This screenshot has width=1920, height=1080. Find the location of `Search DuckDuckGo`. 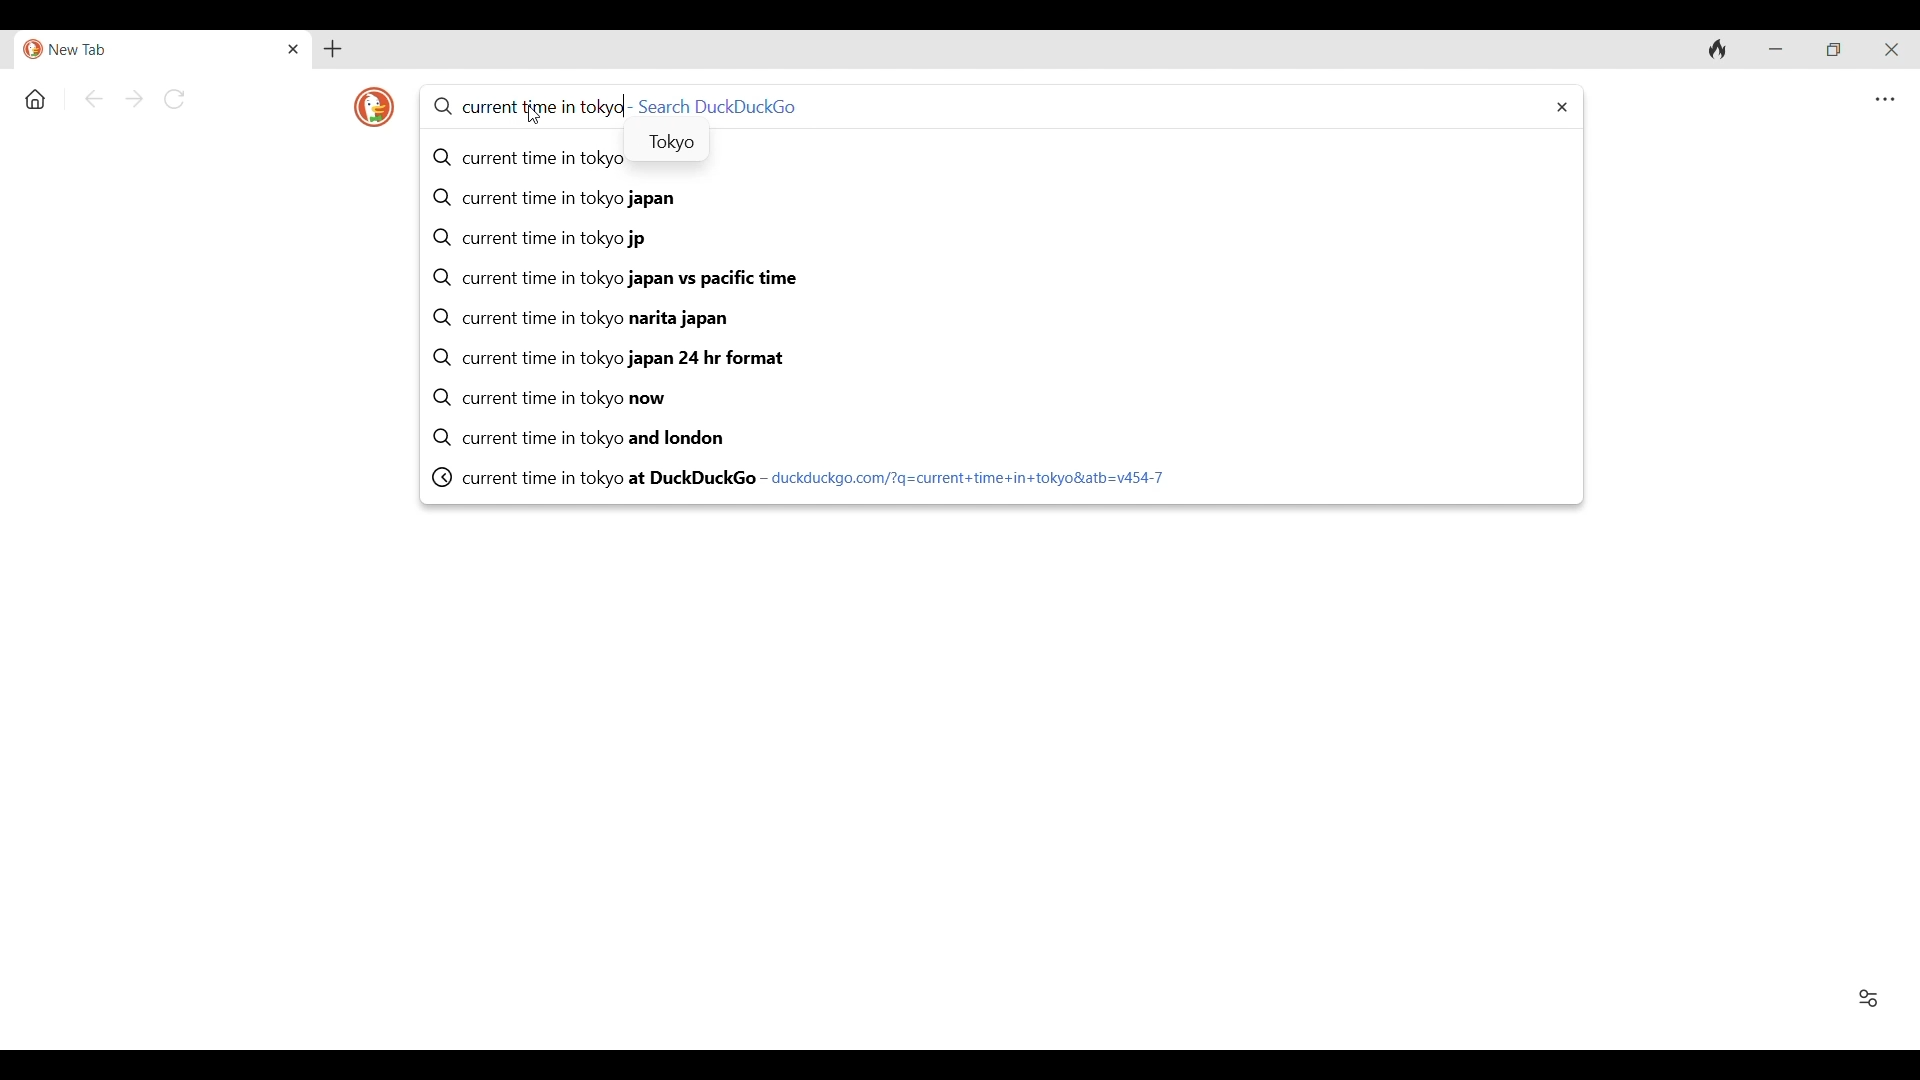

Search DuckDuckGo is located at coordinates (717, 106).